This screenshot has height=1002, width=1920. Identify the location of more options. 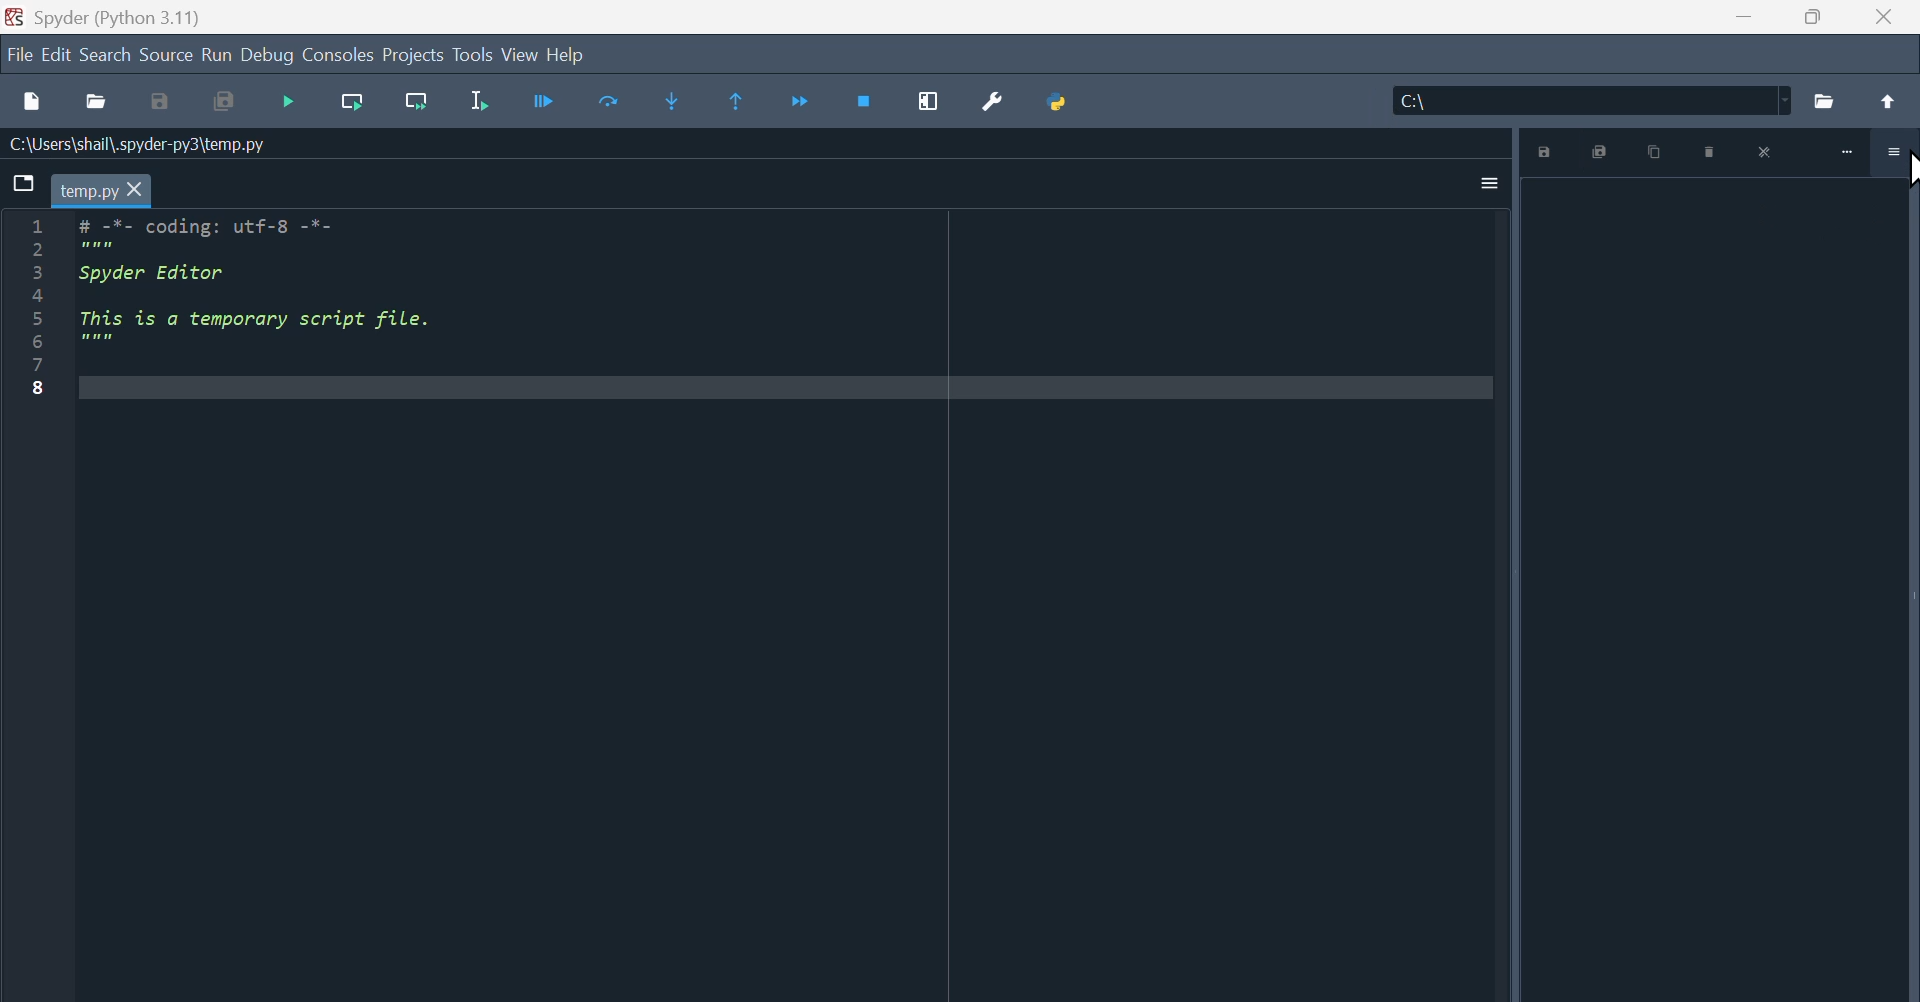
(1890, 153).